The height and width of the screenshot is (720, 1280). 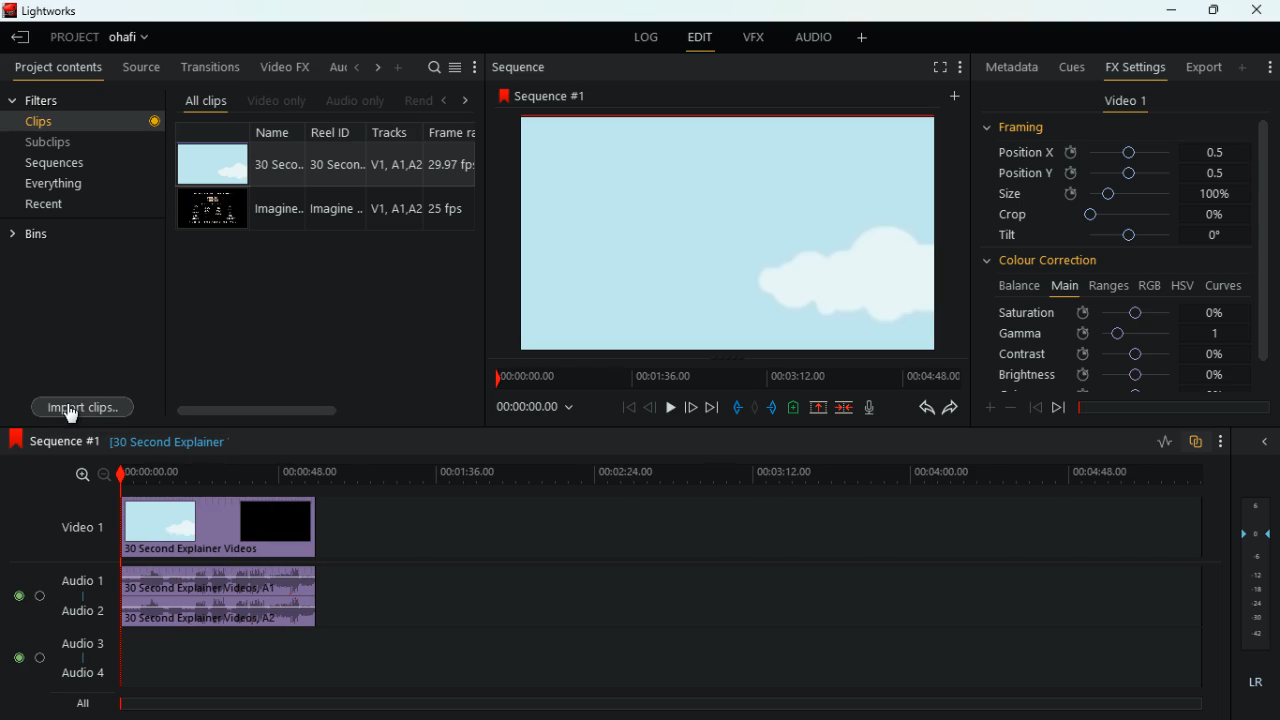 What do you see at coordinates (1269, 66) in the screenshot?
I see `add` at bounding box center [1269, 66].